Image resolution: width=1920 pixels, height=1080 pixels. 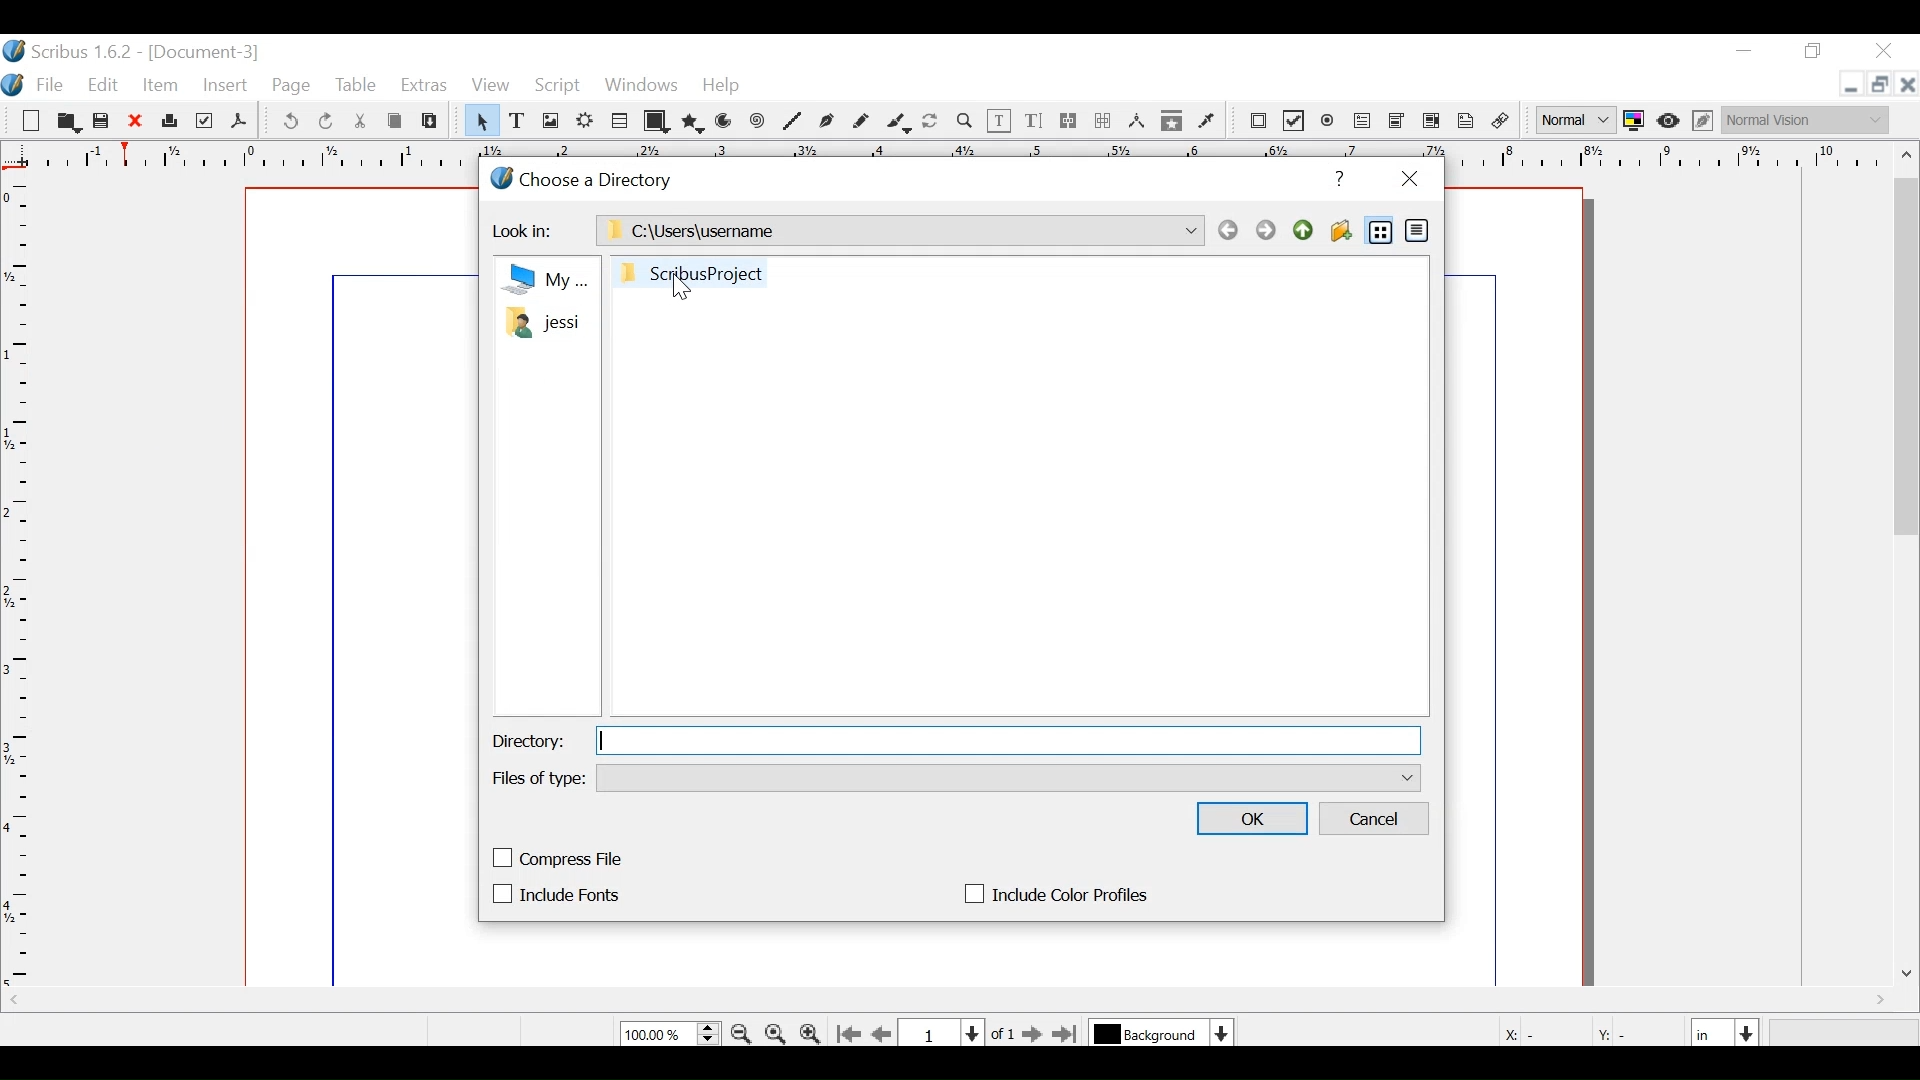 What do you see at coordinates (559, 89) in the screenshot?
I see `Script` at bounding box center [559, 89].